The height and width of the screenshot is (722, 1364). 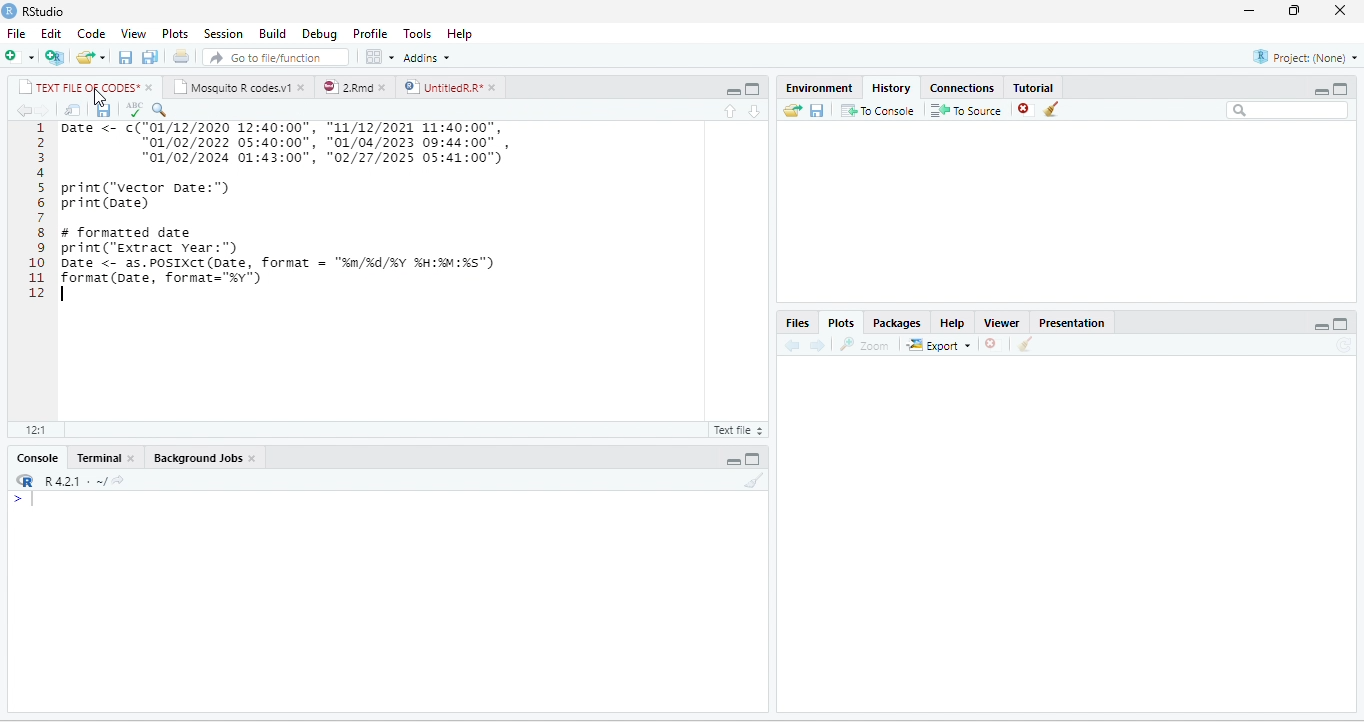 What do you see at coordinates (1052, 109) in the screenshot?
I see `clear` at bounding box center [1052, 109].